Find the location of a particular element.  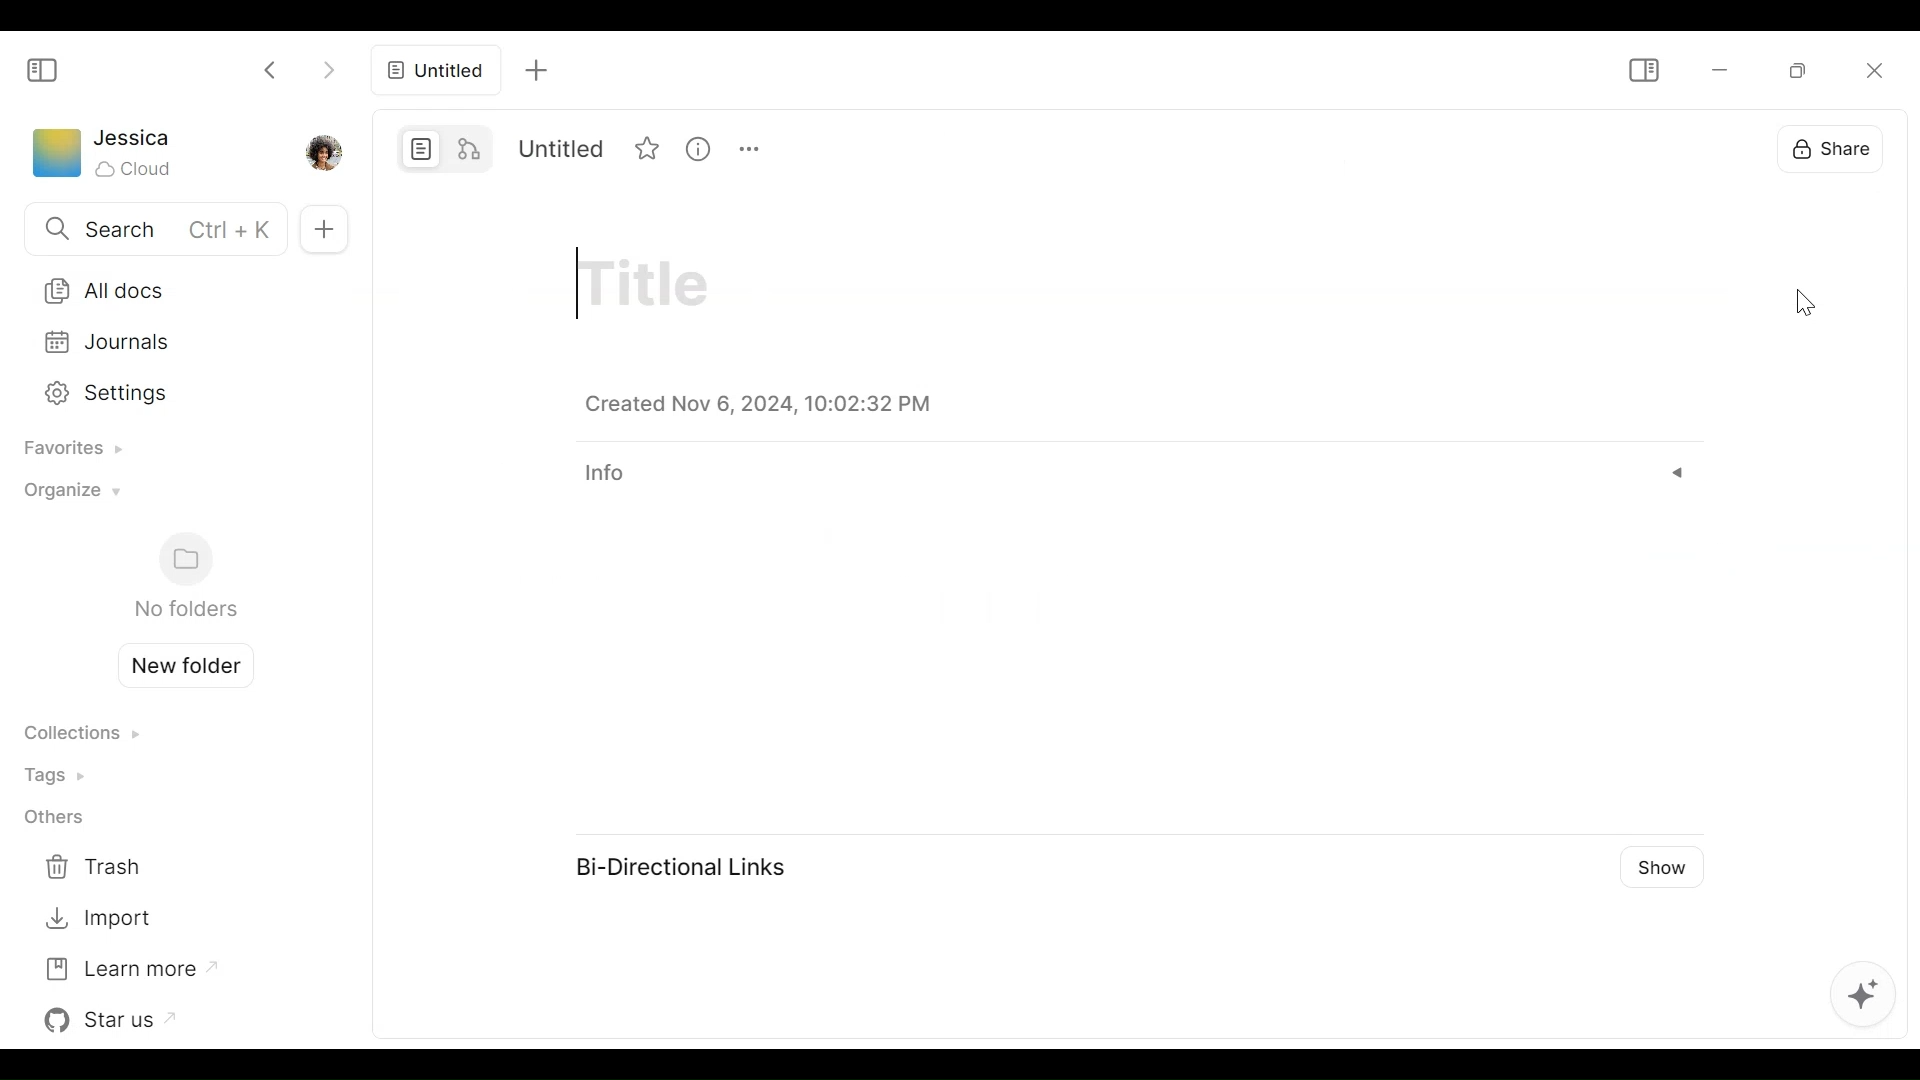

Current tab is located at coordinates (435, 75).